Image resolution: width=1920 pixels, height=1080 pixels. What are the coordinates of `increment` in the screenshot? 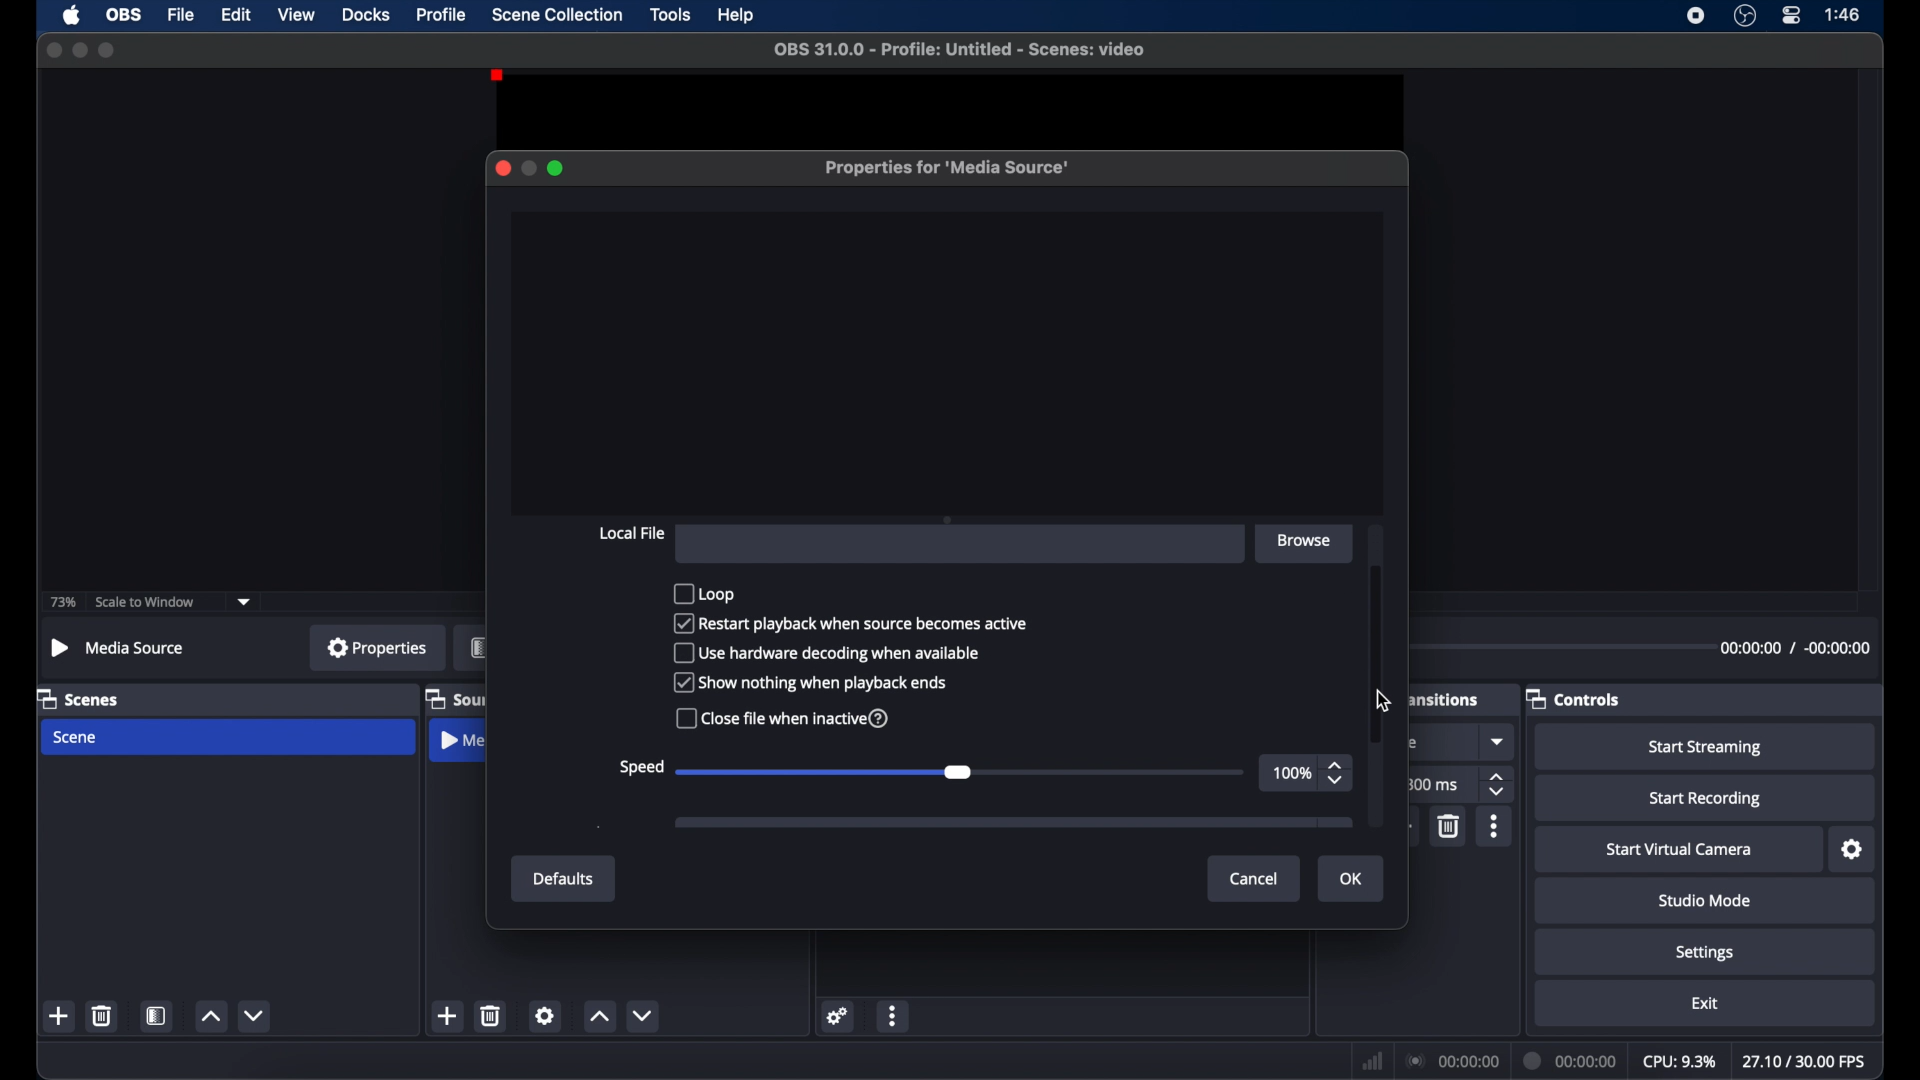 It's located at (211, 1016).